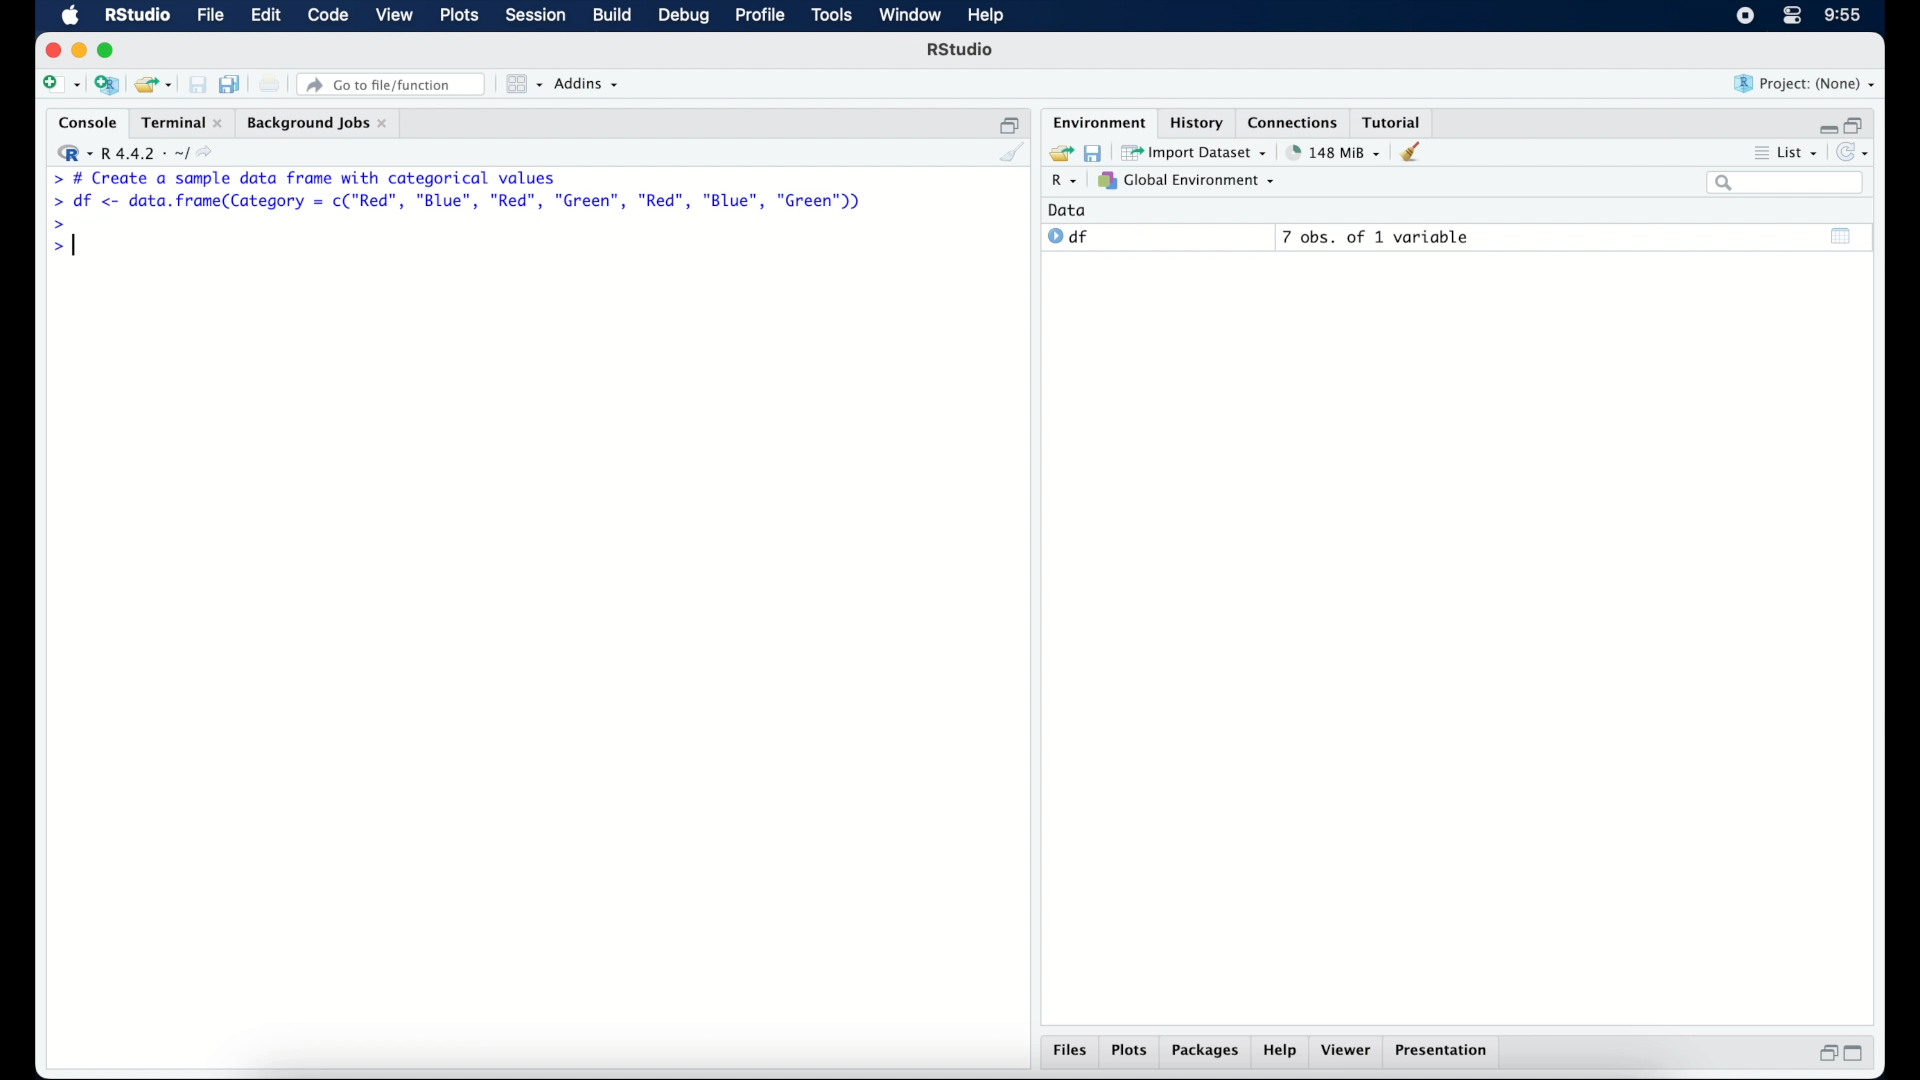 The image size is (1920, 1080). I want to click on help, so click(1283, 1052).